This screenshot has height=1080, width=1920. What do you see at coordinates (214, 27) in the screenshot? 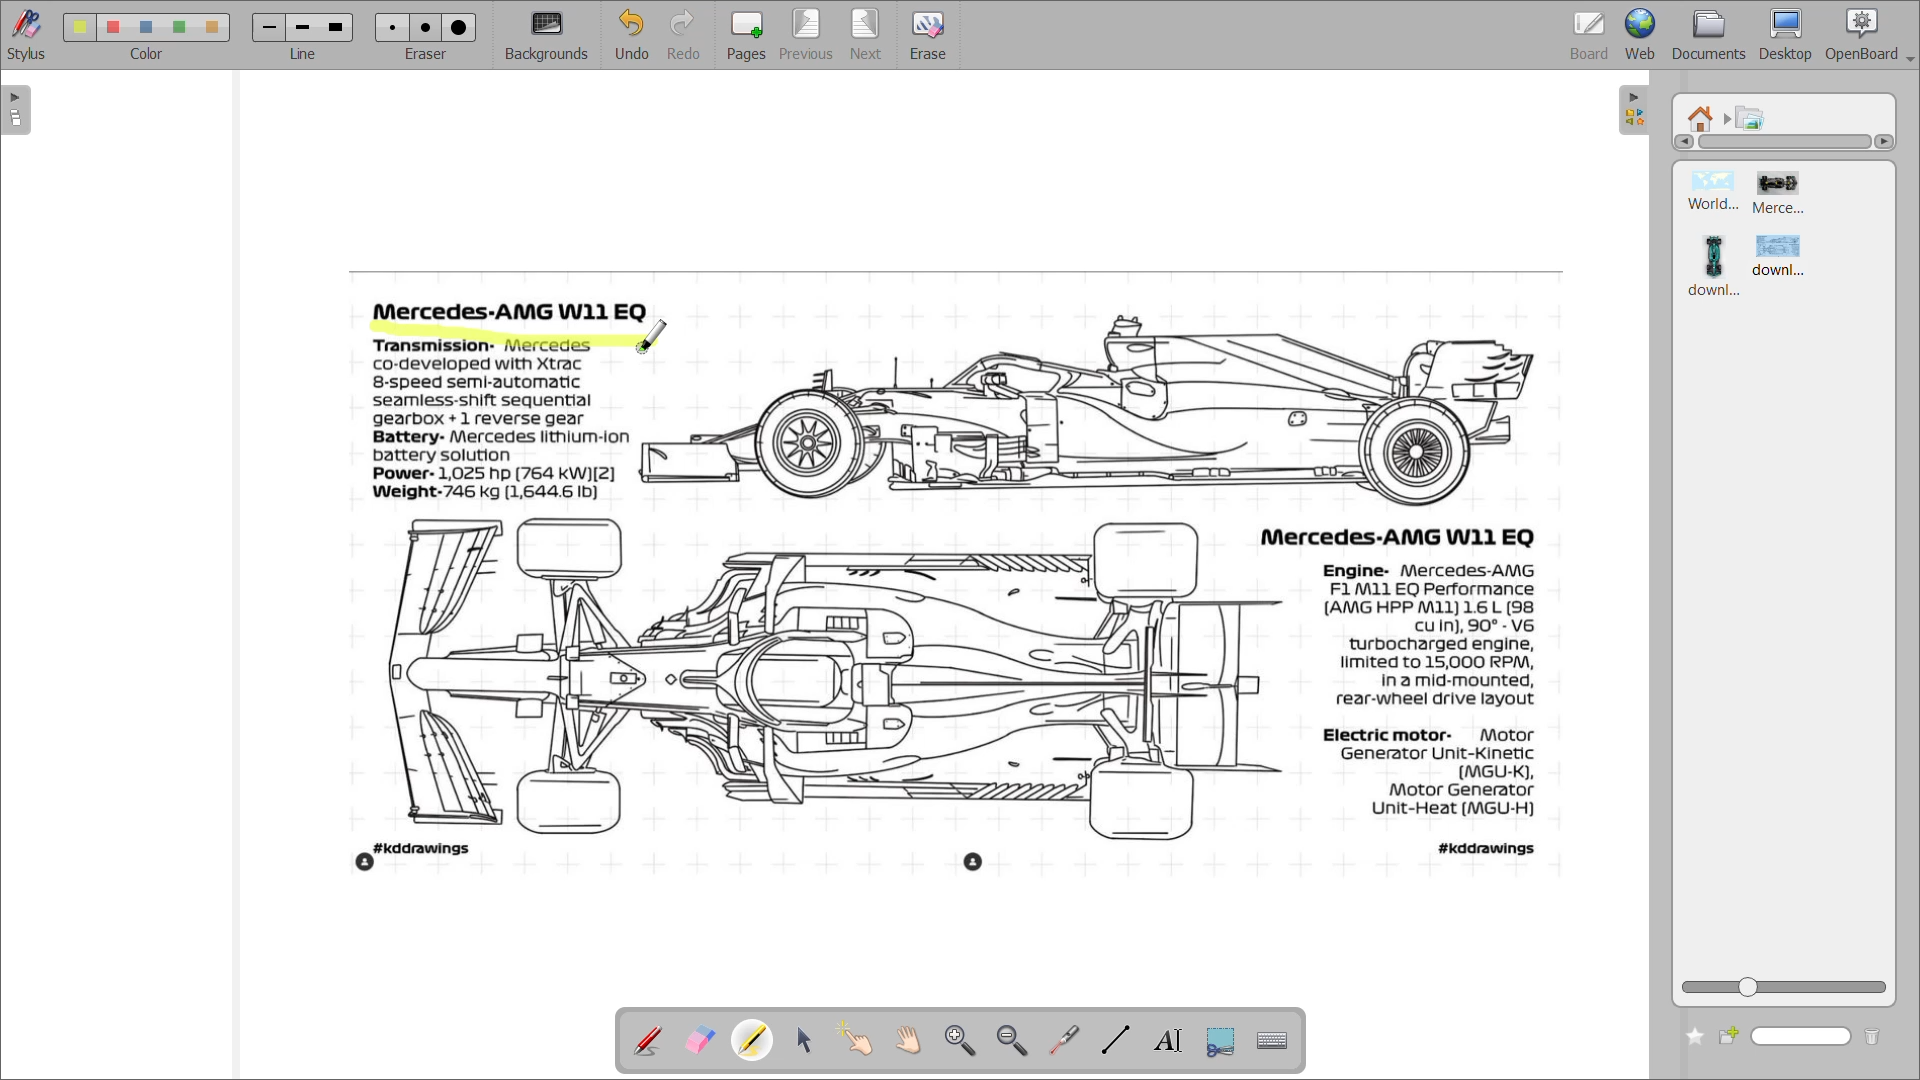
I see `color 5` at bounding box center [214, 27].